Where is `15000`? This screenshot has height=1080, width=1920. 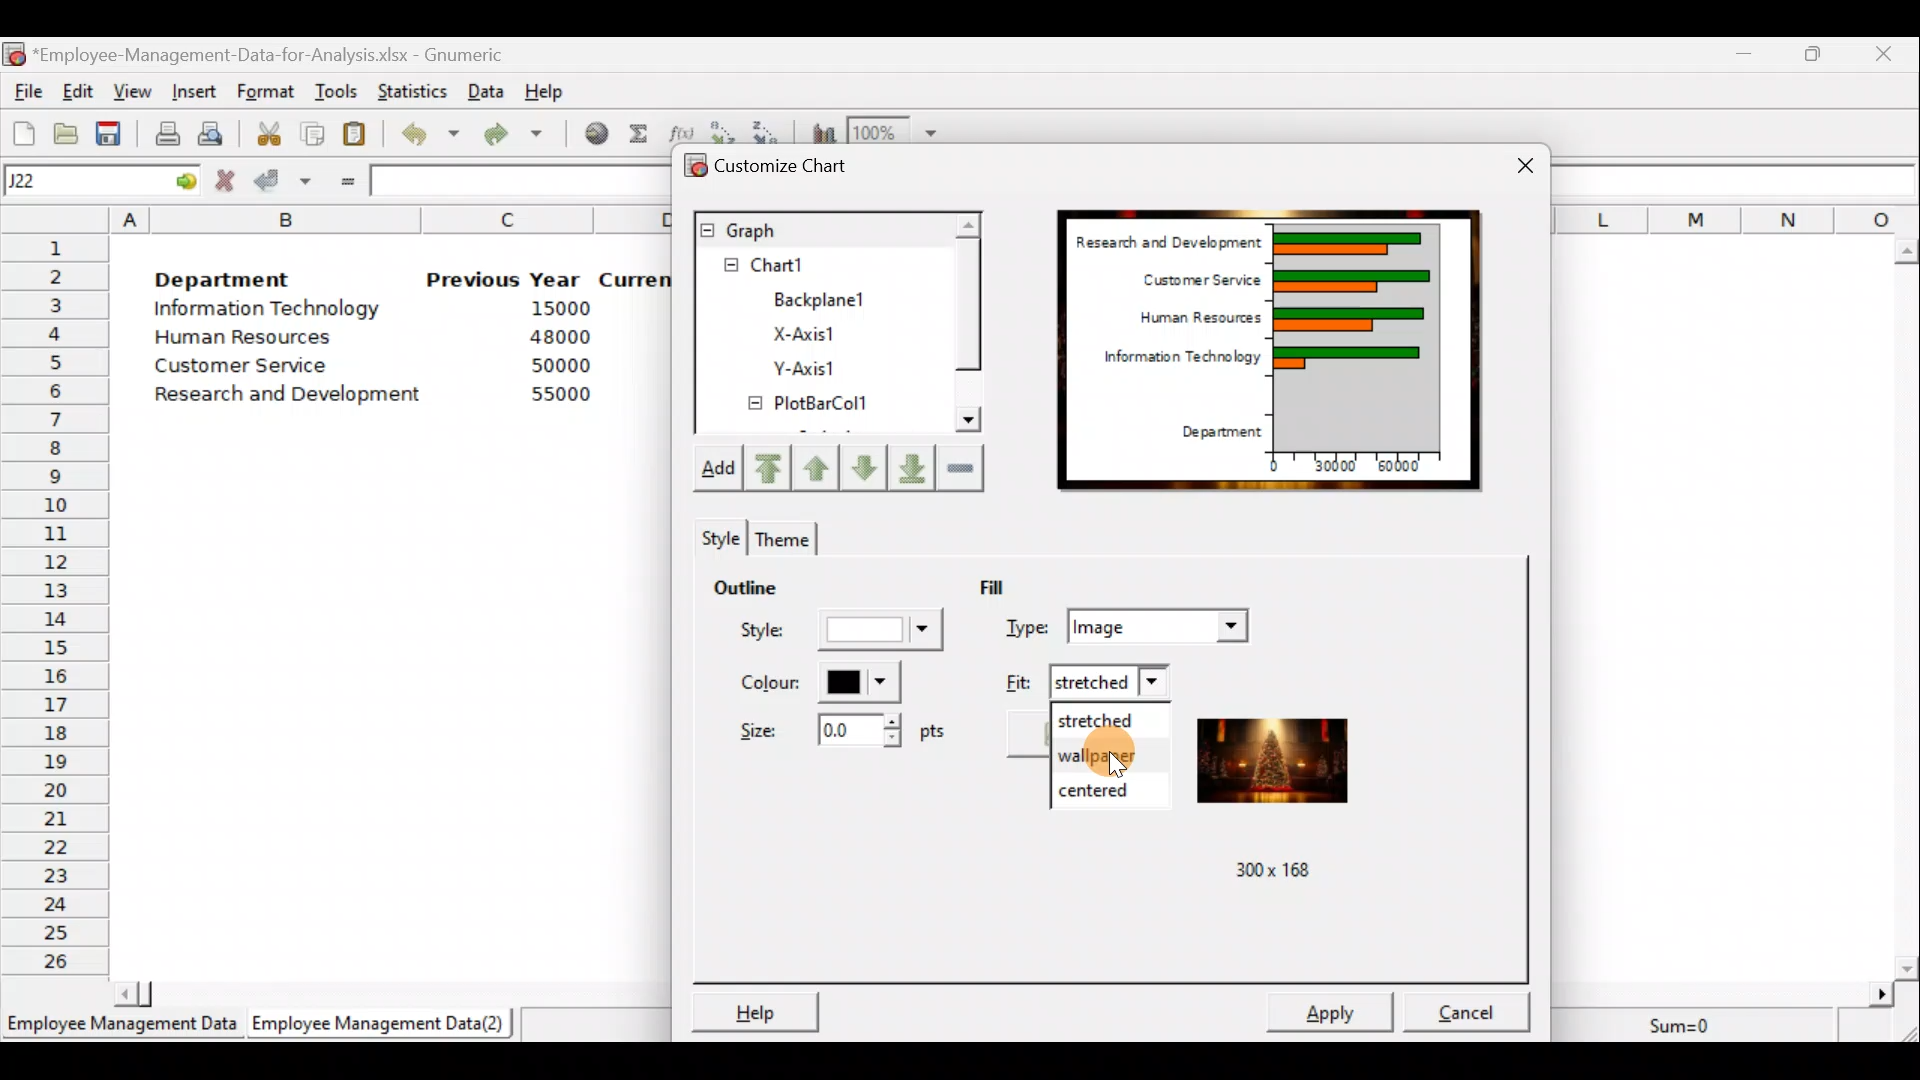 15000 is located at coordinates (554, 312).